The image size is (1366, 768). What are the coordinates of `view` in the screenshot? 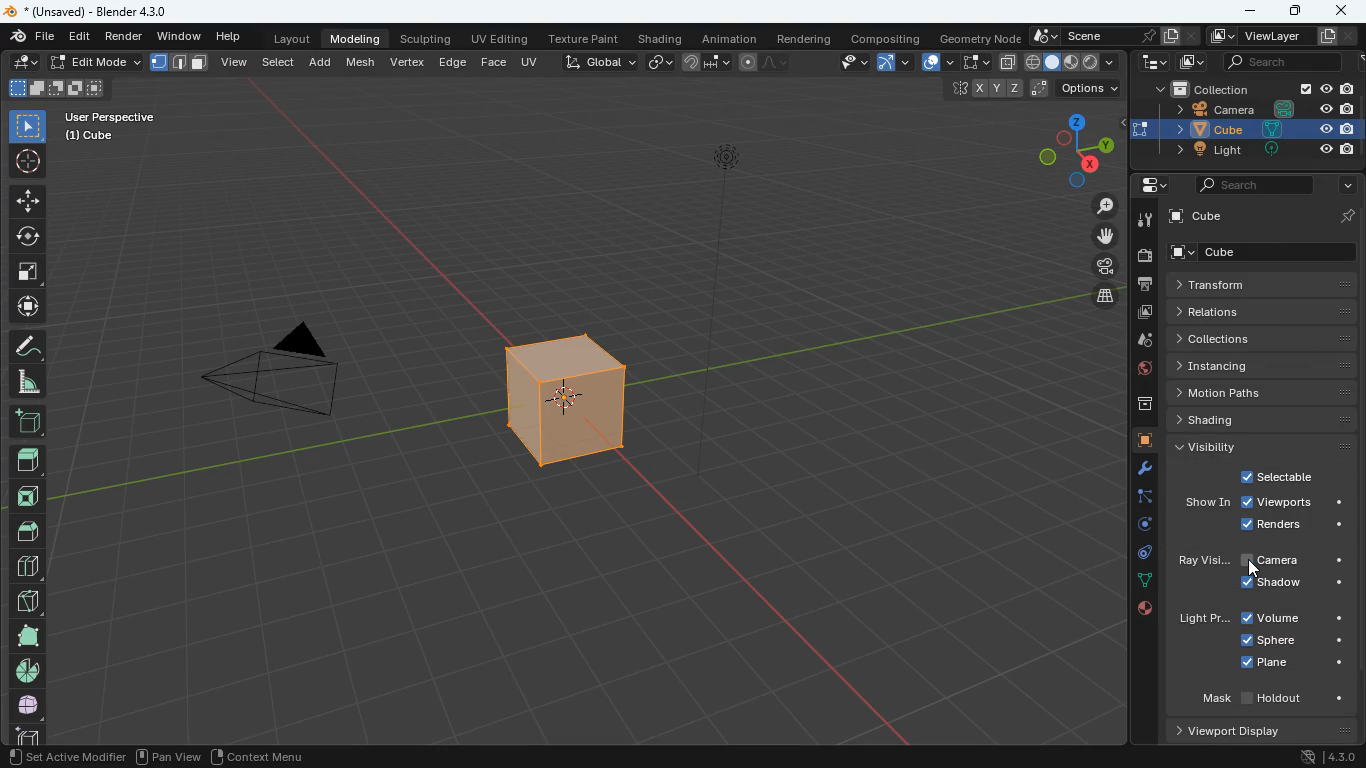 It's located at (844, 63).